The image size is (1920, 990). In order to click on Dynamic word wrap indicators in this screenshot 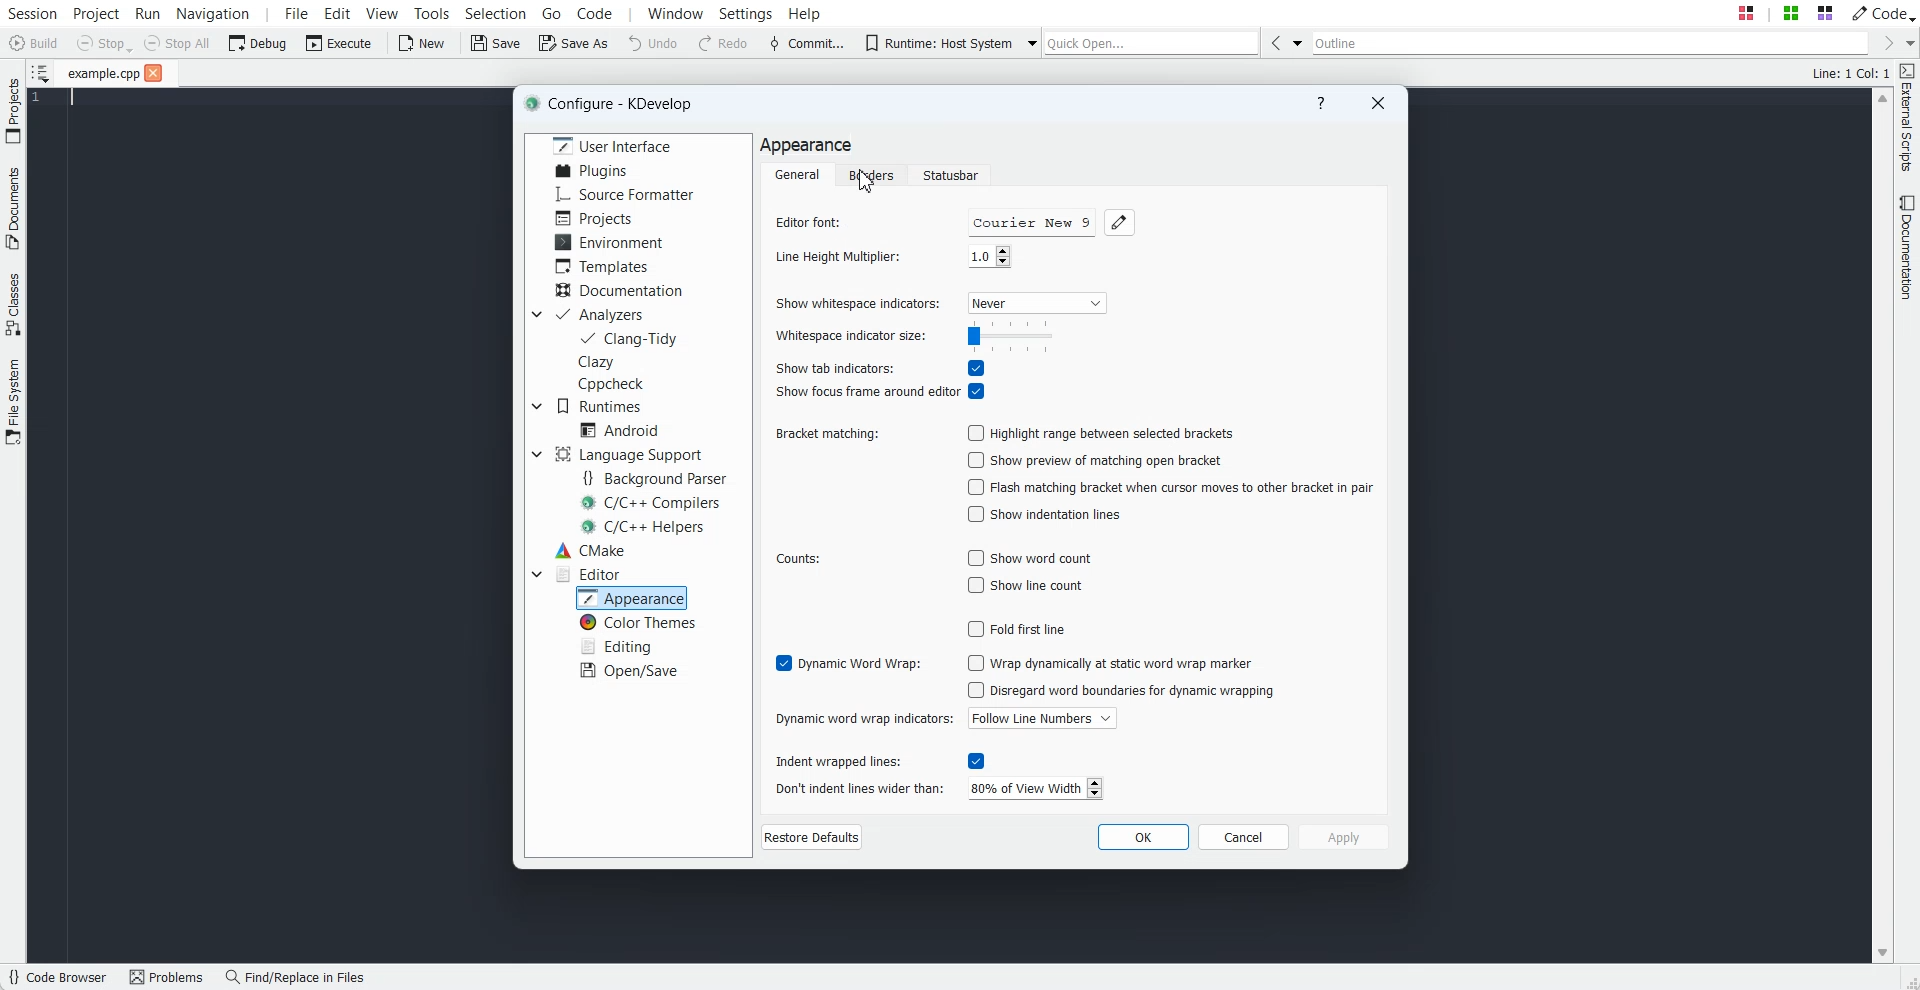, I will do `click(860, 719)`.